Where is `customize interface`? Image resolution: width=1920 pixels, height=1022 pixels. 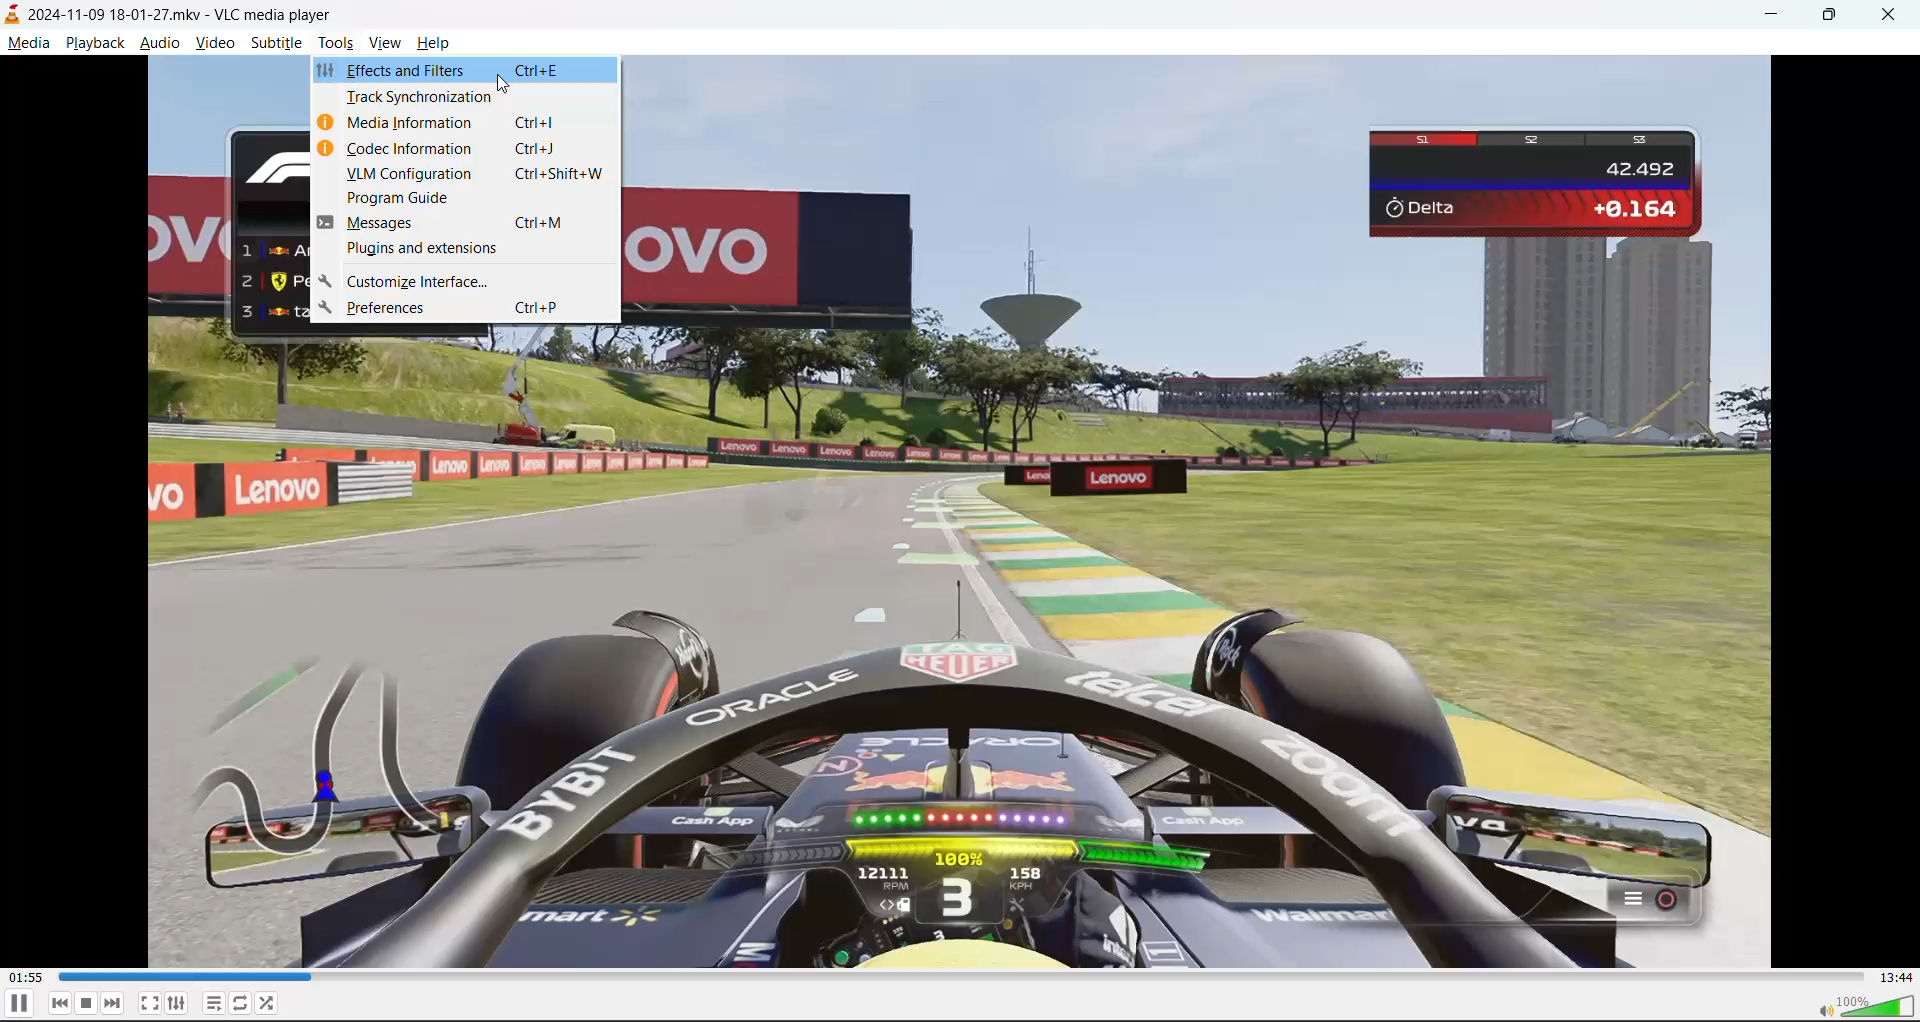 customize interface is located at coordinates (463, 281).